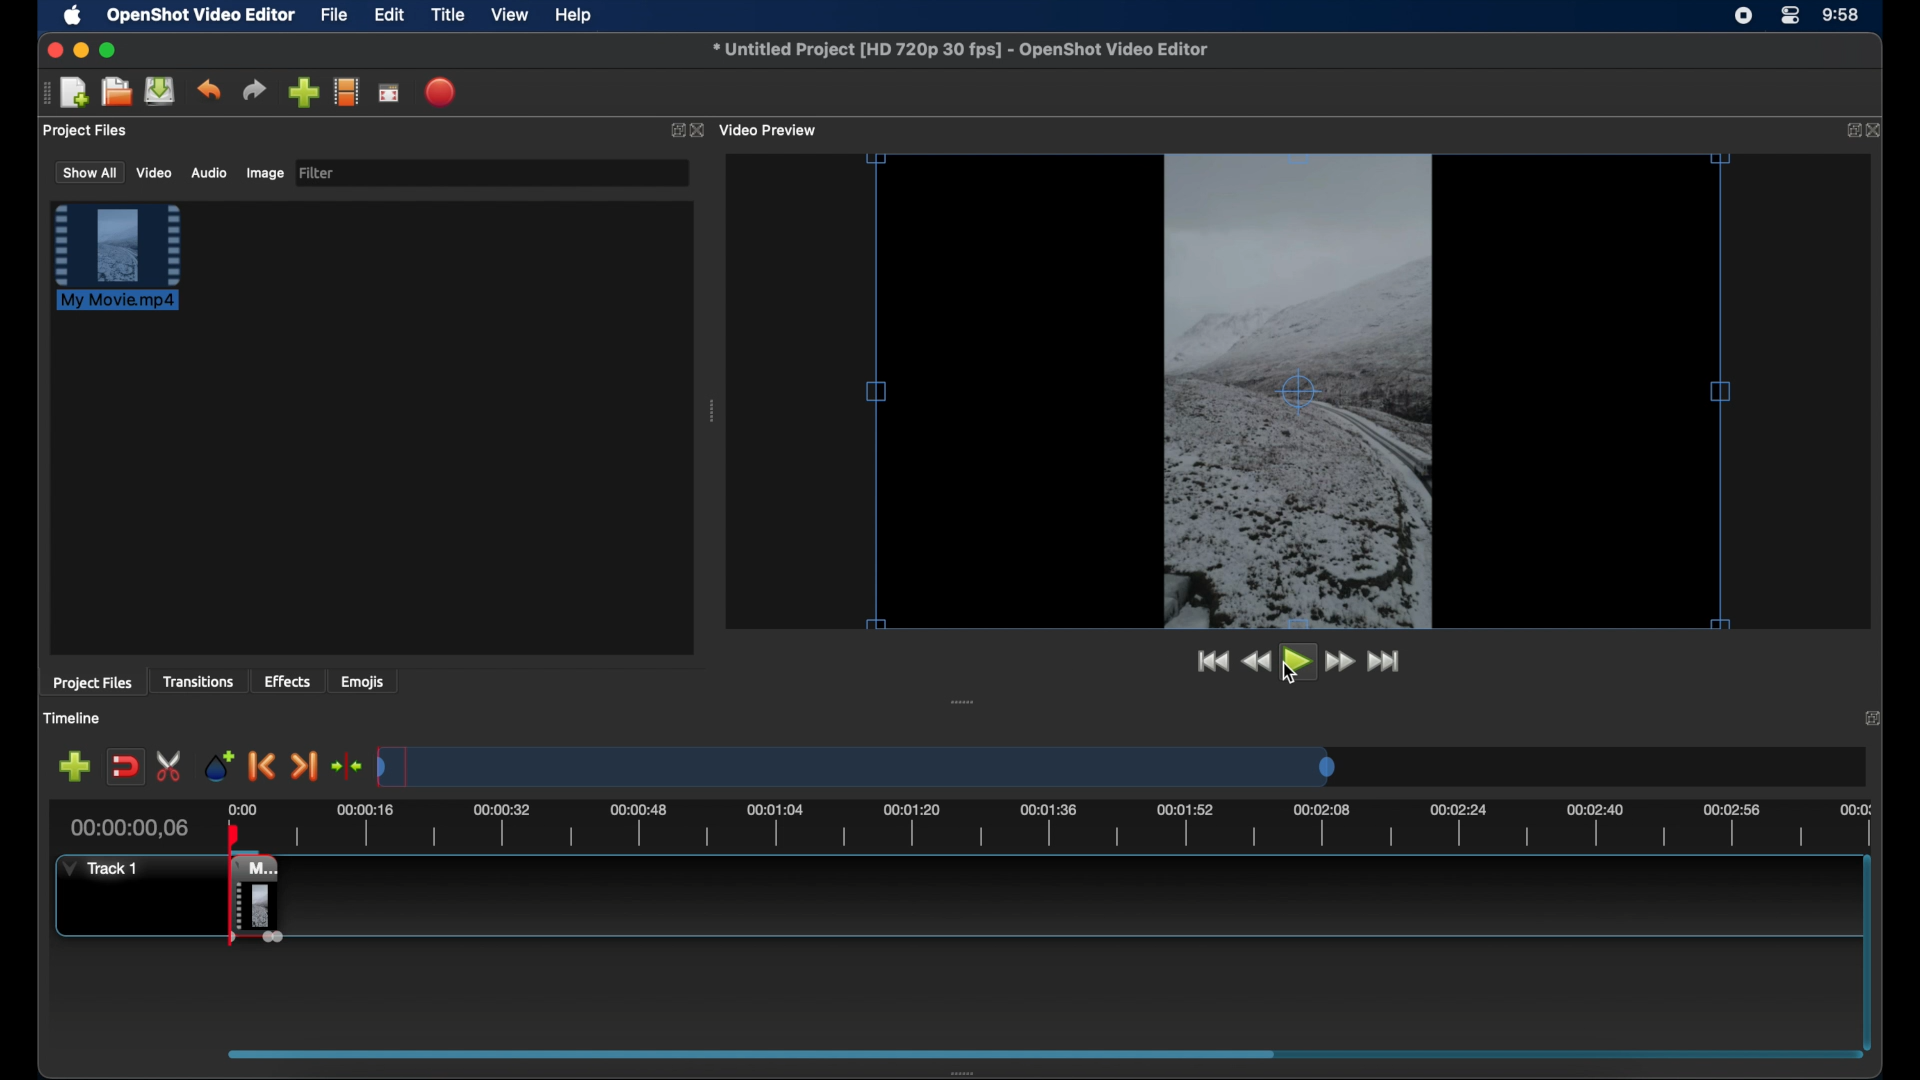 The width and height of the screenshot is (1920, 1080). Describe the element at coordinates (335, 16) in the screenshot. I see `file` at that location.